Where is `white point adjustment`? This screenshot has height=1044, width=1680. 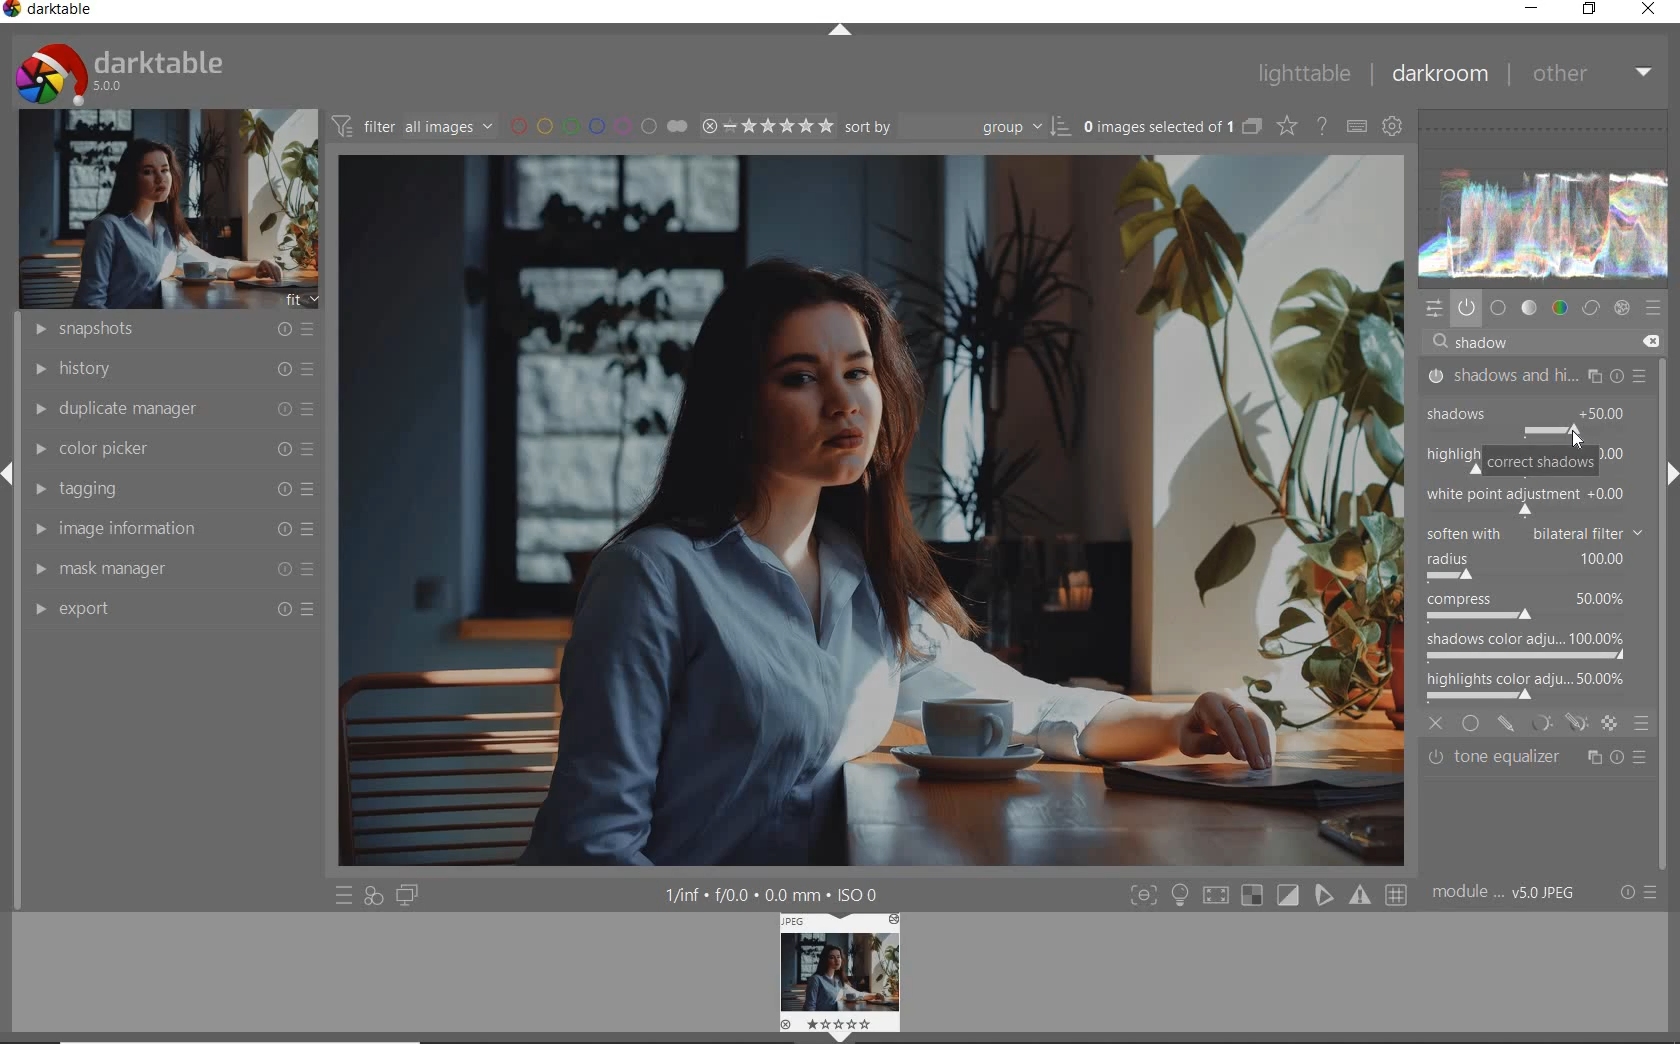
white point adjustment is located at coordinates (1524, 500).